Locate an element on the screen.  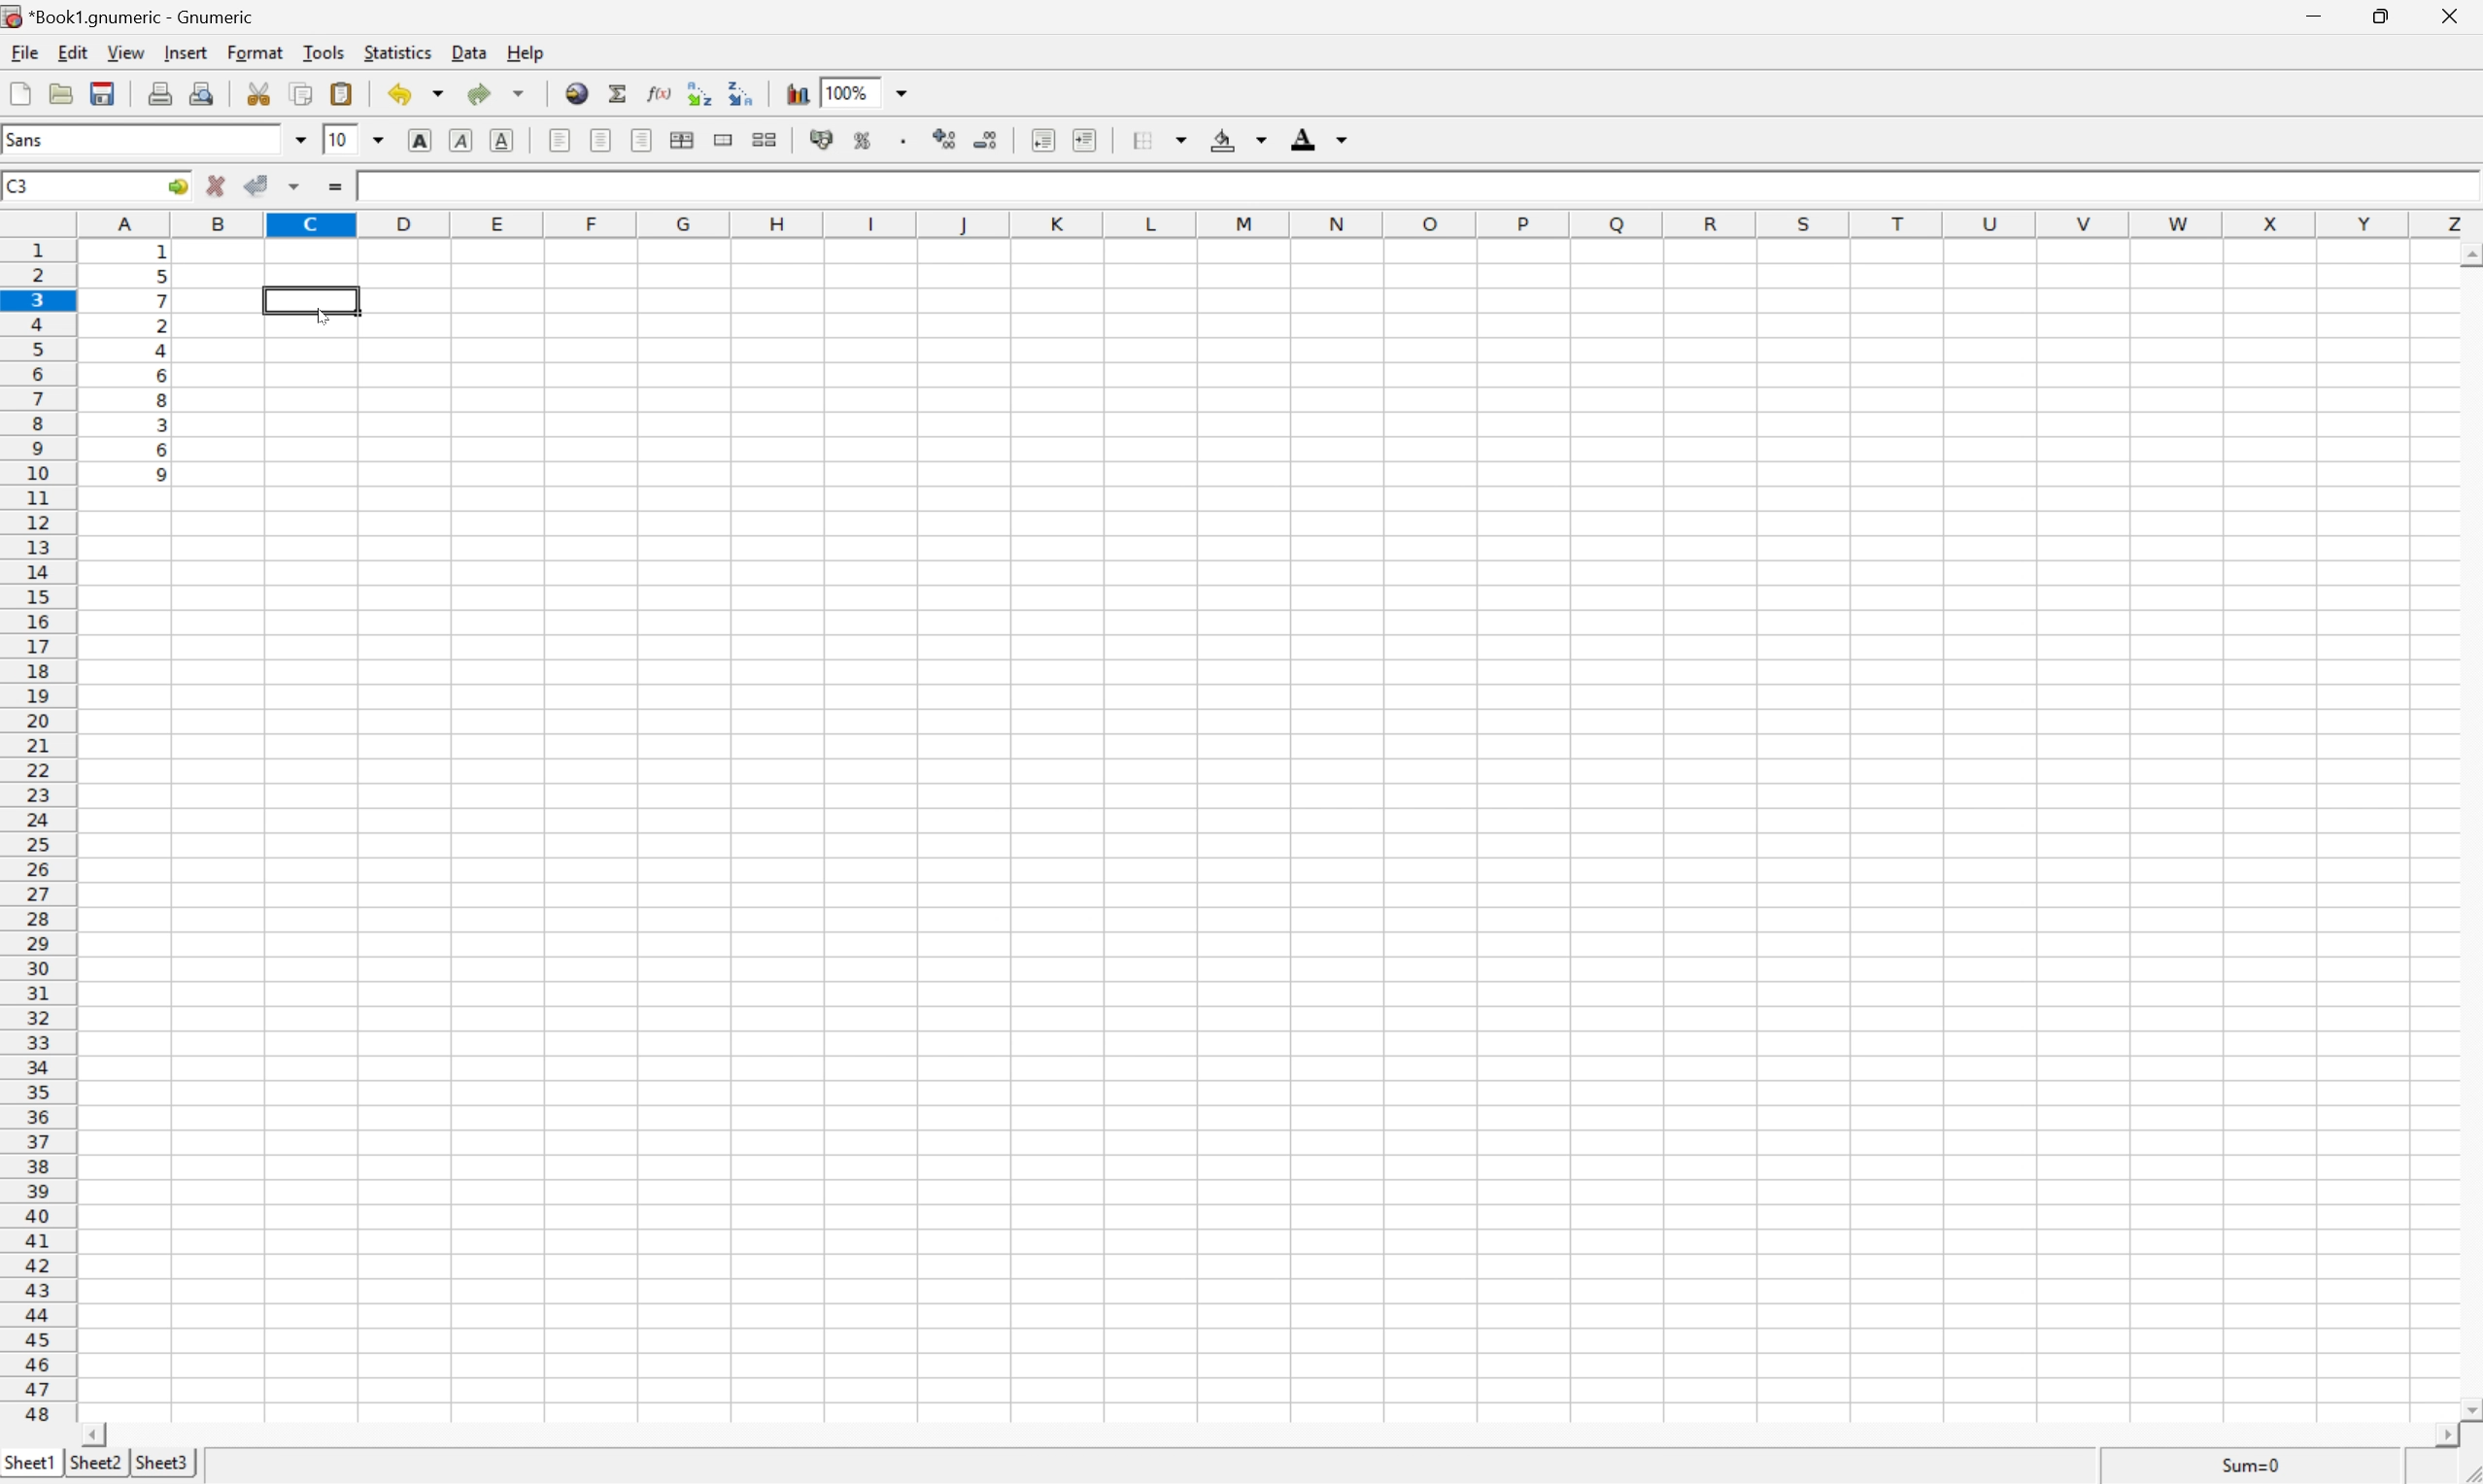
format selection as accounting is located at coordinates (823, 138).